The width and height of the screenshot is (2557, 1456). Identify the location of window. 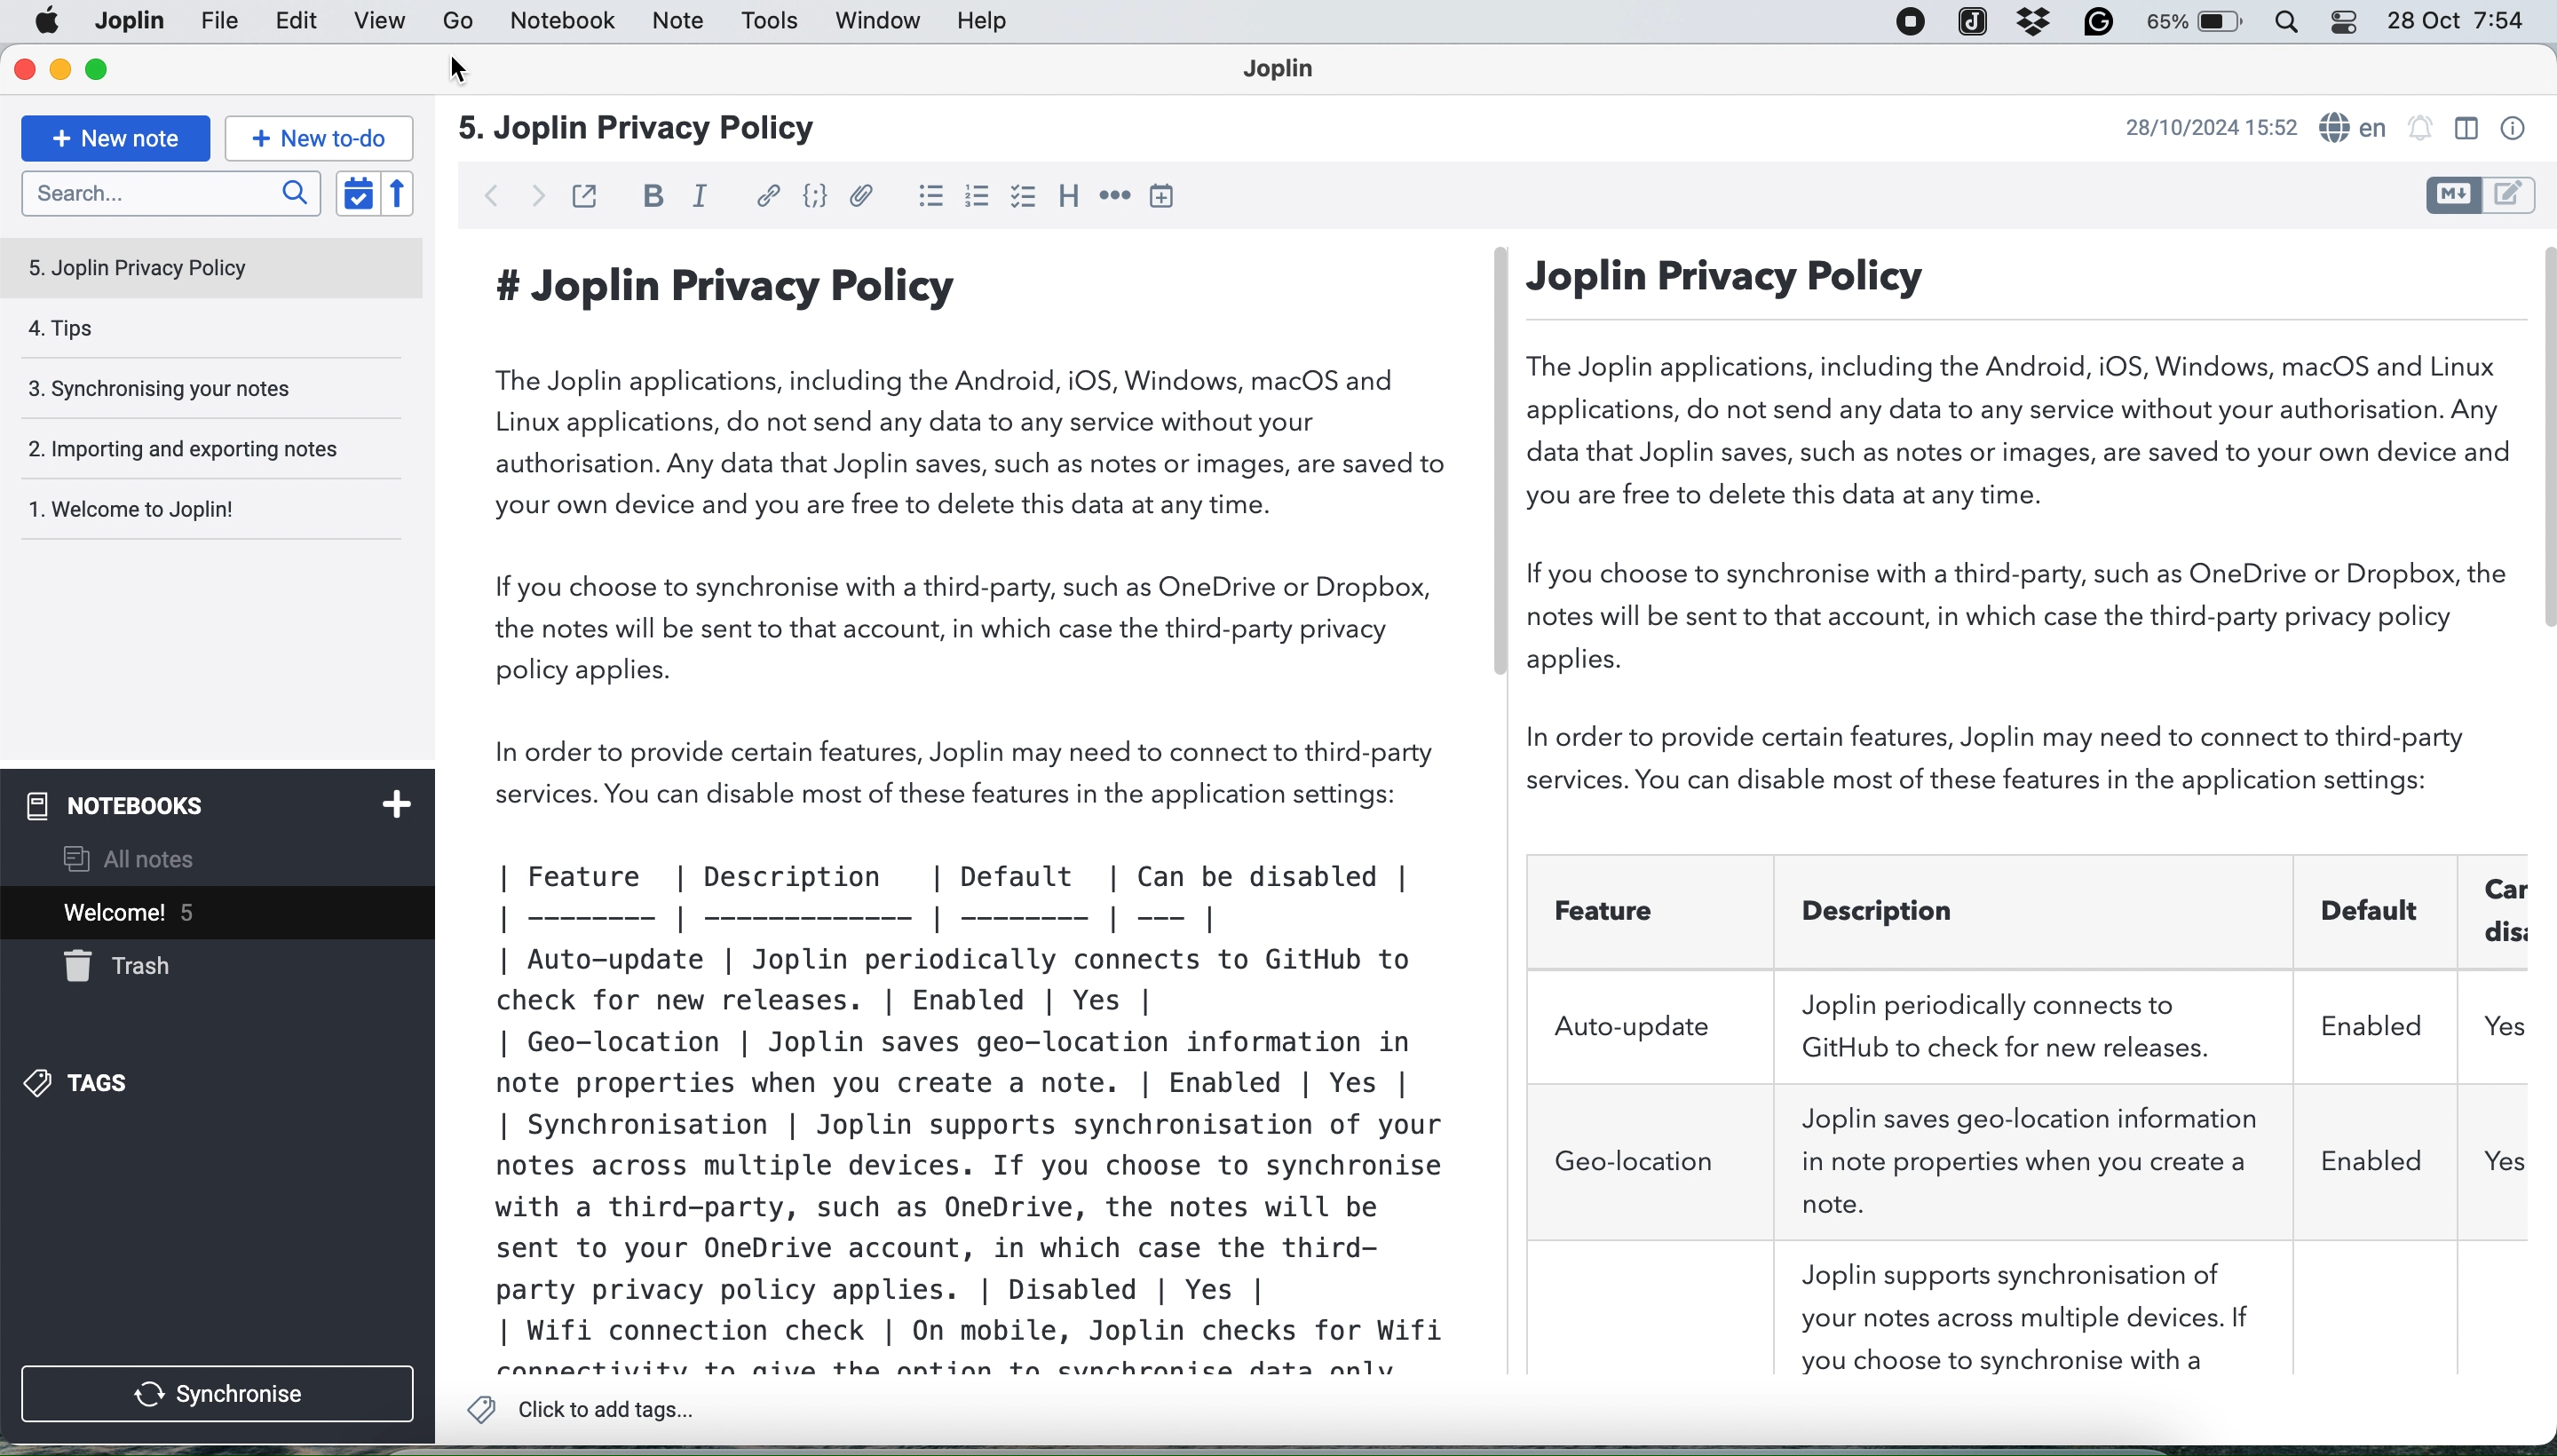
(872, 23).